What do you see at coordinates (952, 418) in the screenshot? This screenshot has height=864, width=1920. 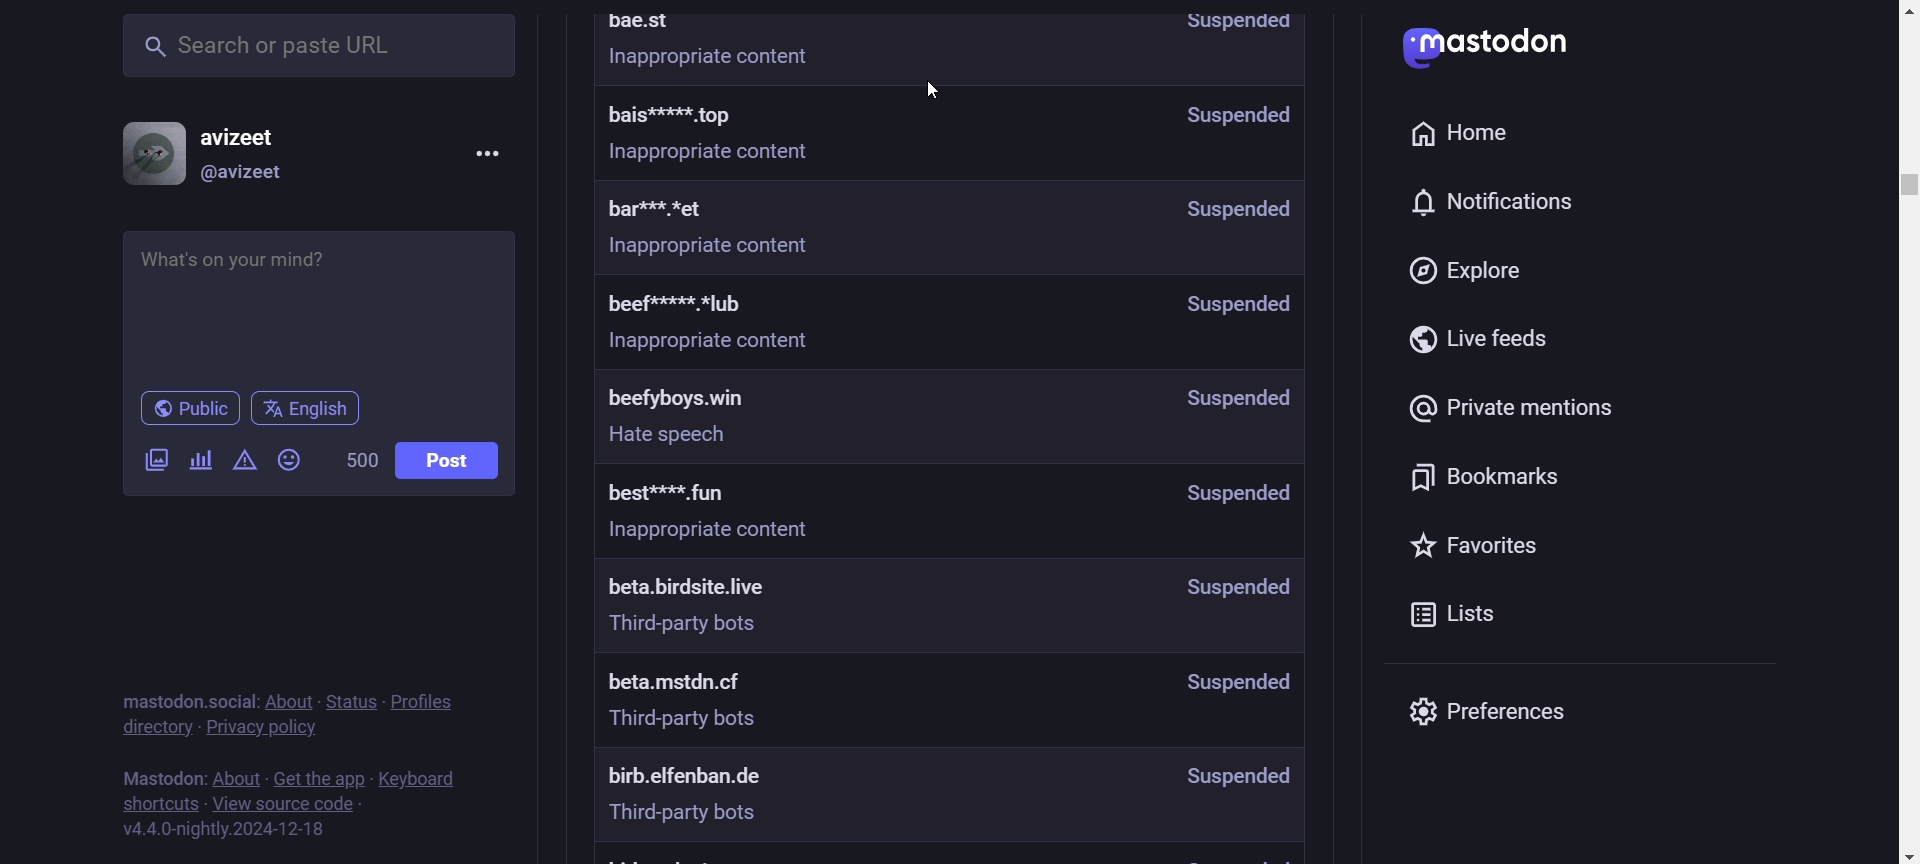 I see `moderated server's information` at bounding box center [952, 418].